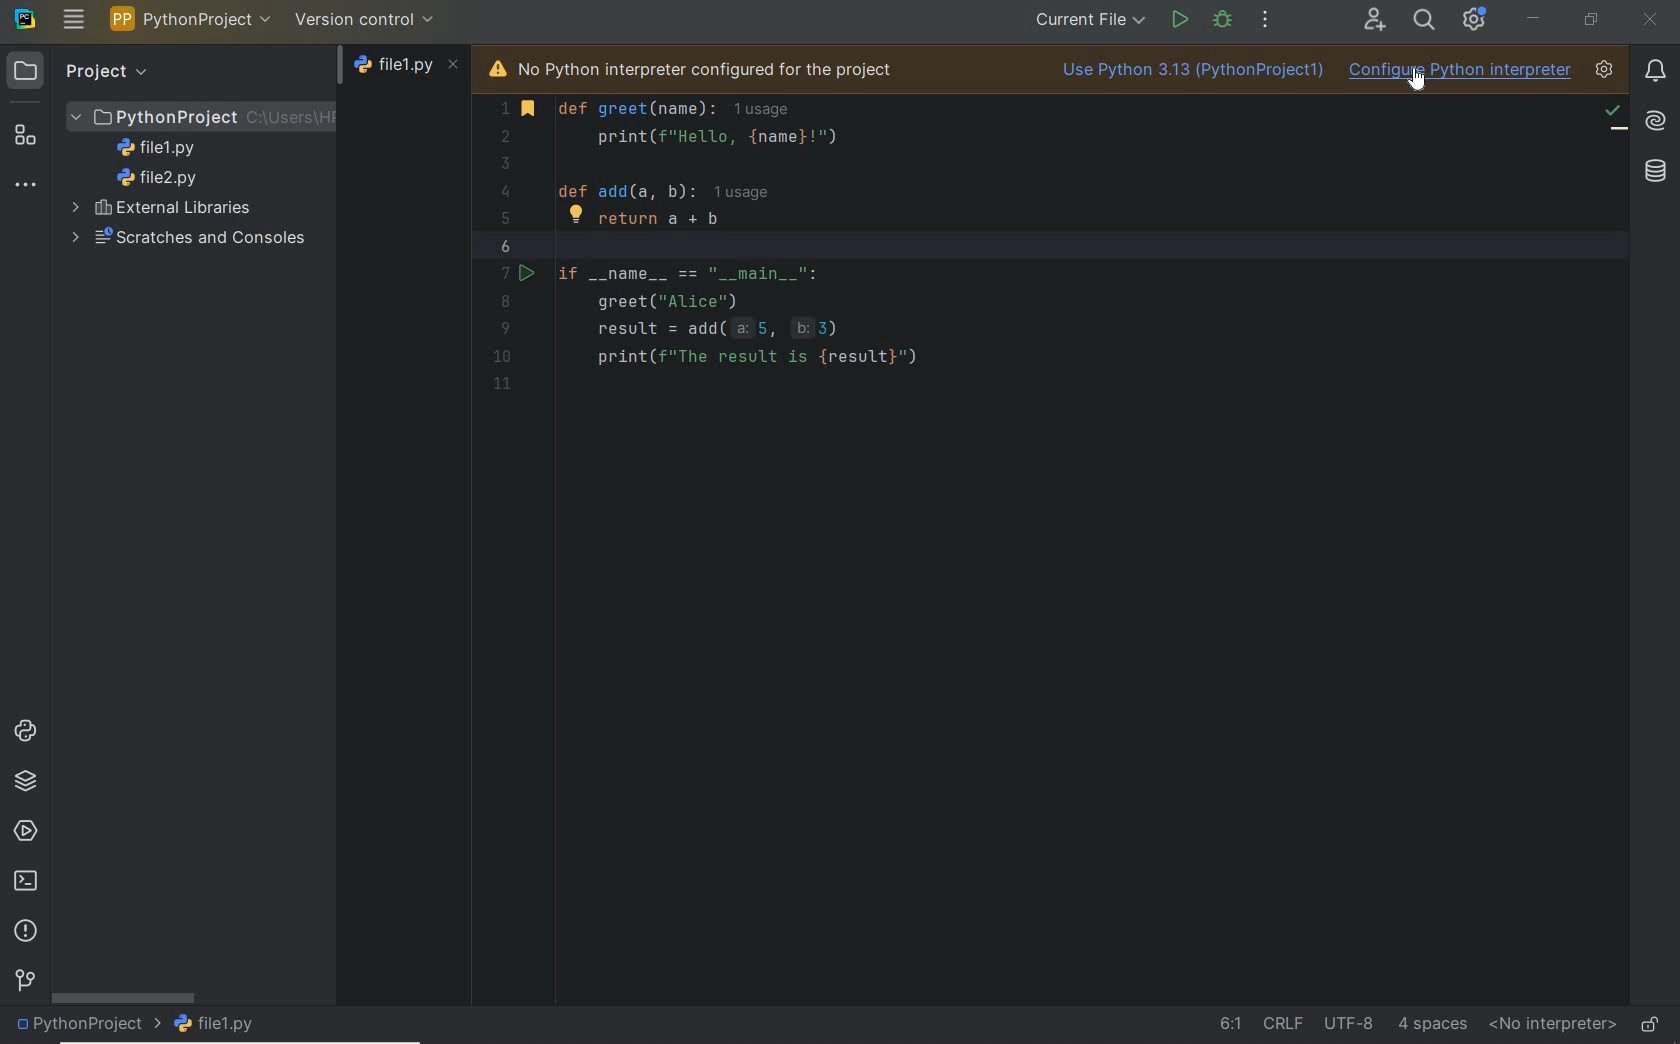 The image size is (1680, 1044). What do you see at coordinates (1188, 73) in the screenshot?
I see `Use Python 3.13 (PythonProject1)` at bounding box center [1188, 73].